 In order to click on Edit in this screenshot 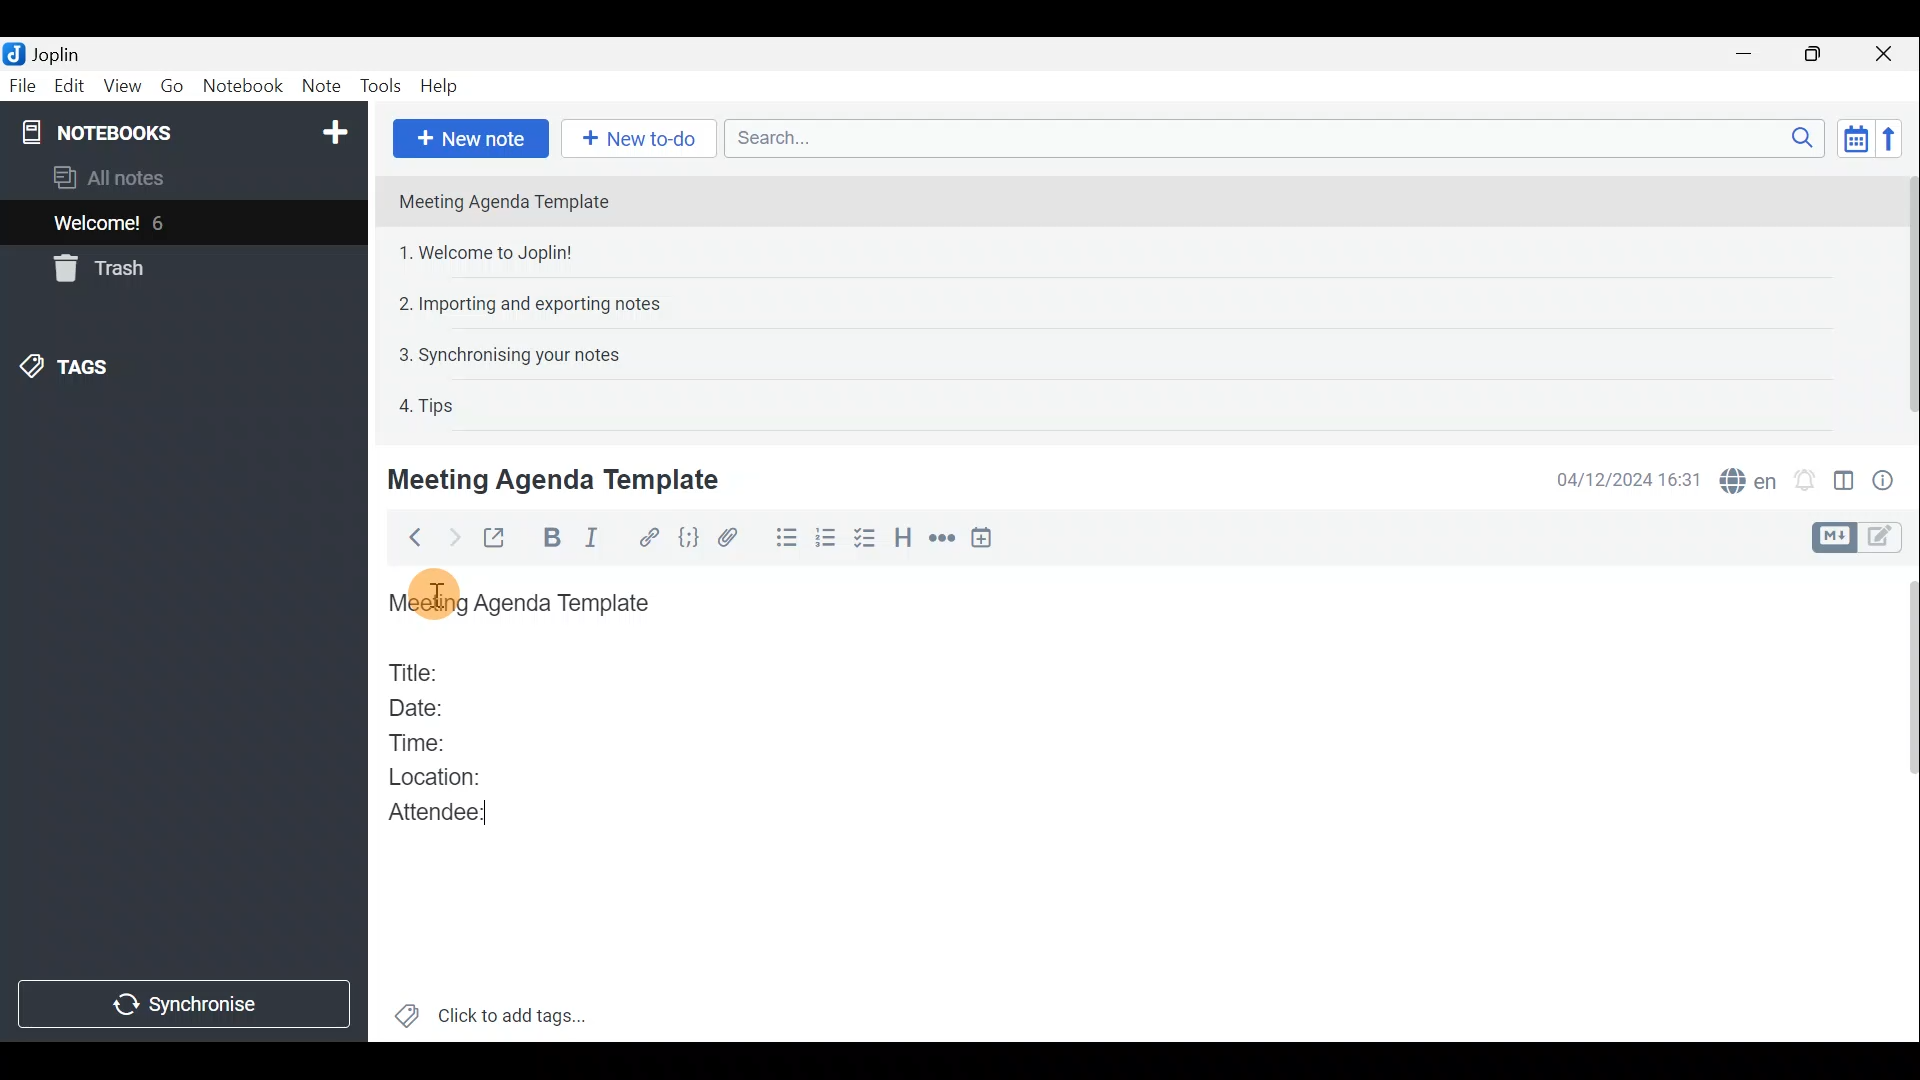, I will do `click(70, 88)`.